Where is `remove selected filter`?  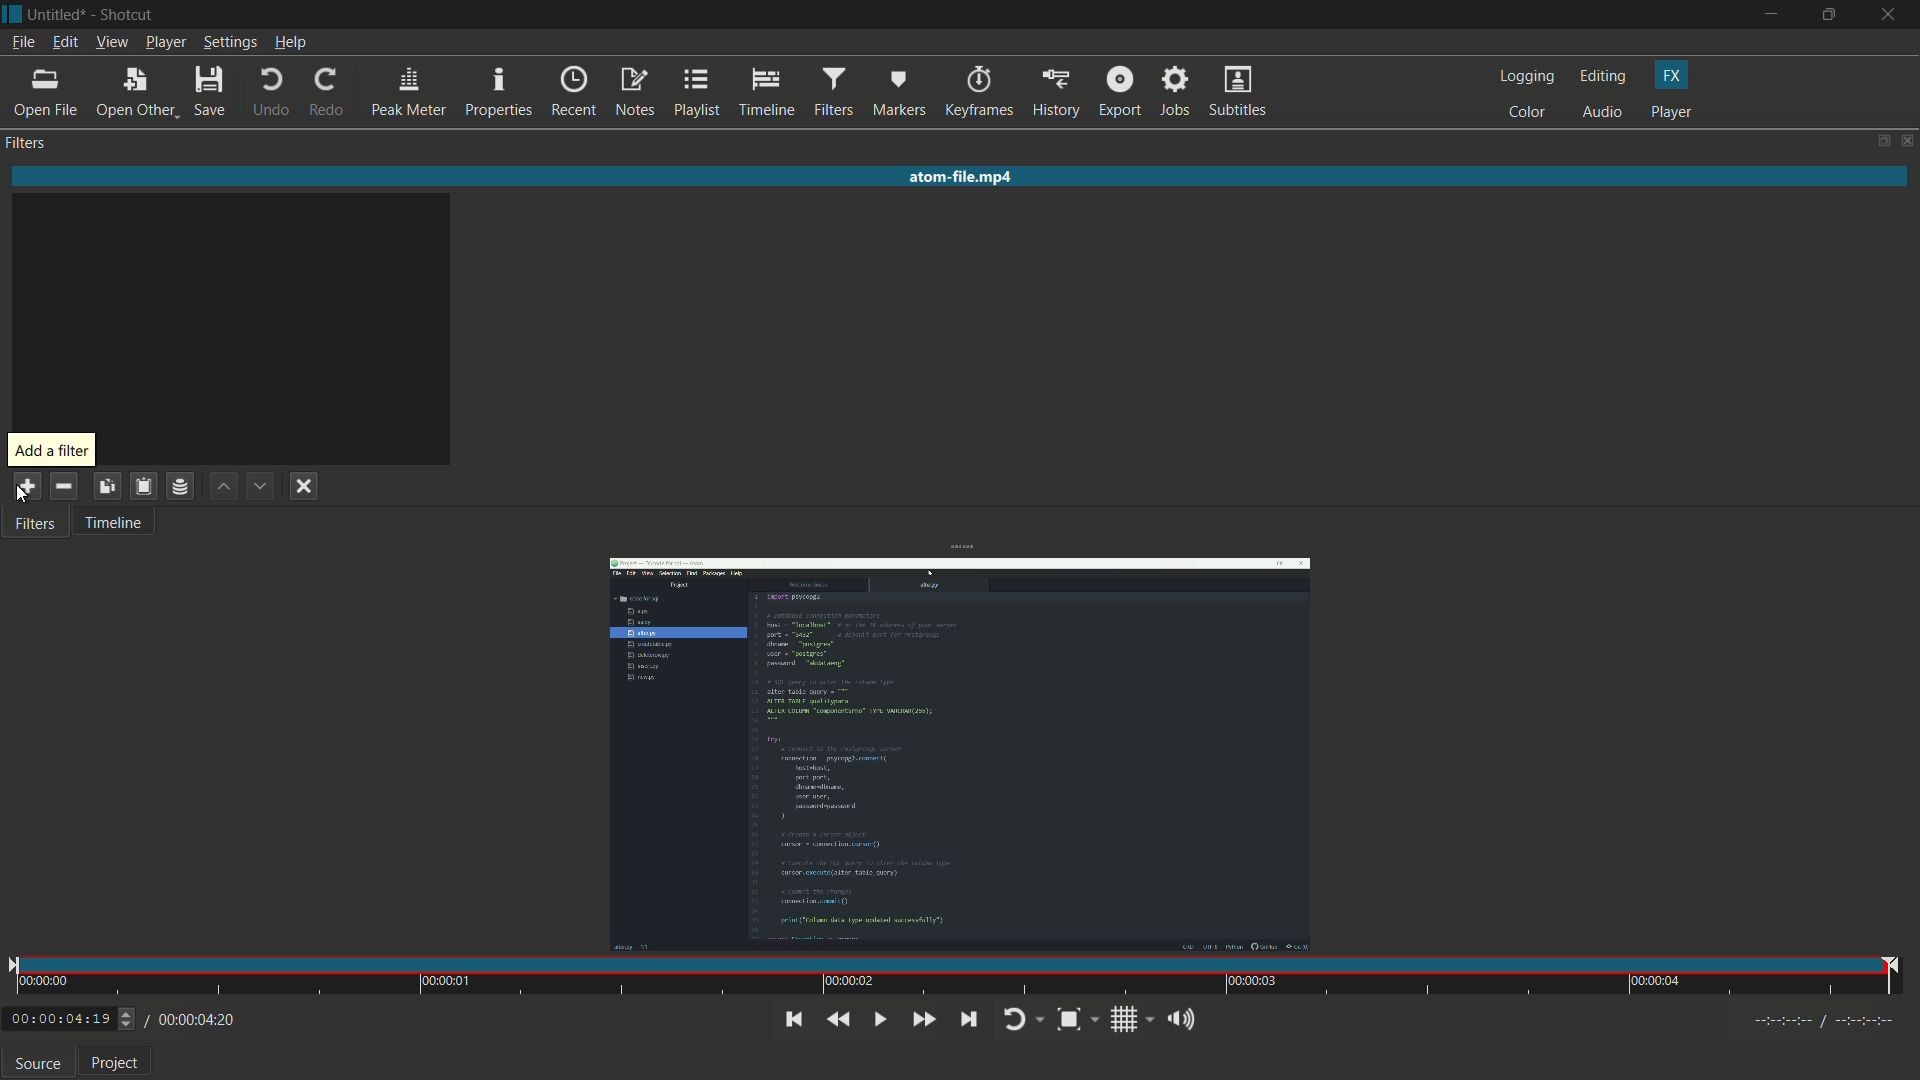 remove selected filter is located at coordinates (64, 485).